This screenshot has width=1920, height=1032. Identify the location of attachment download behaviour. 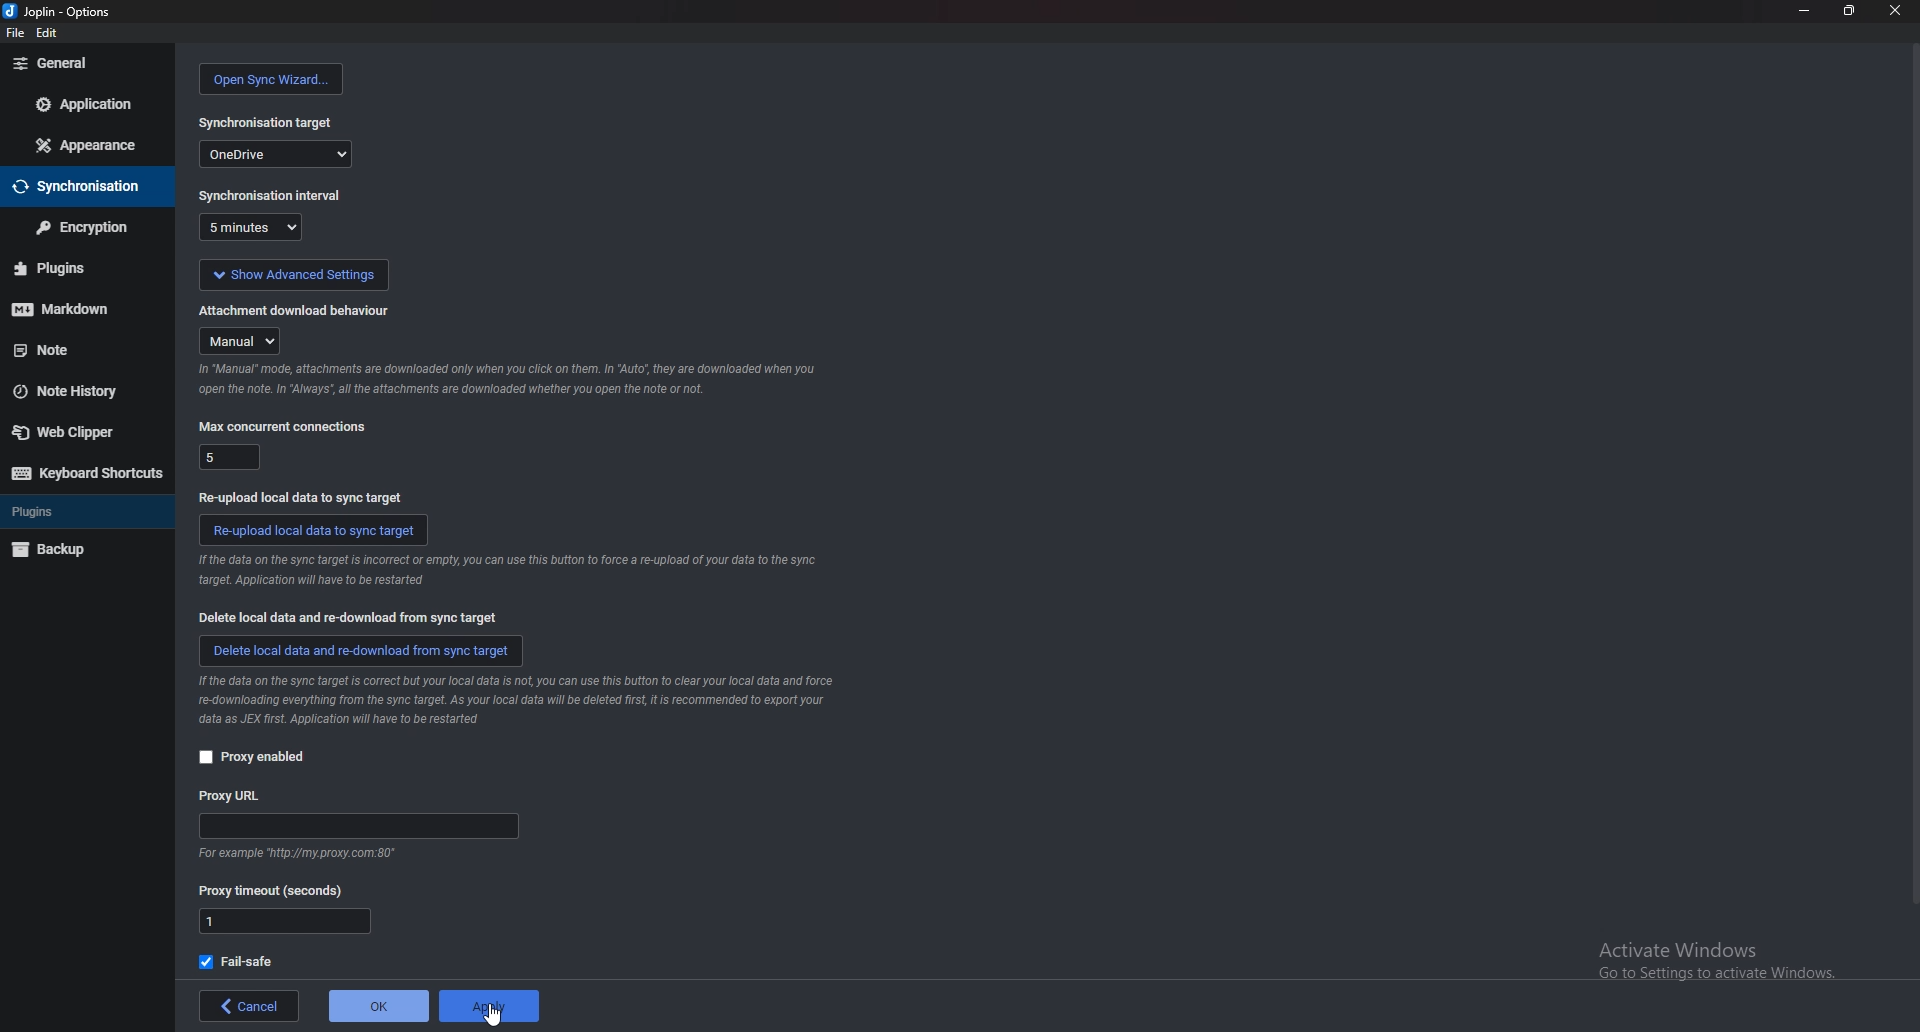
(294, 310).